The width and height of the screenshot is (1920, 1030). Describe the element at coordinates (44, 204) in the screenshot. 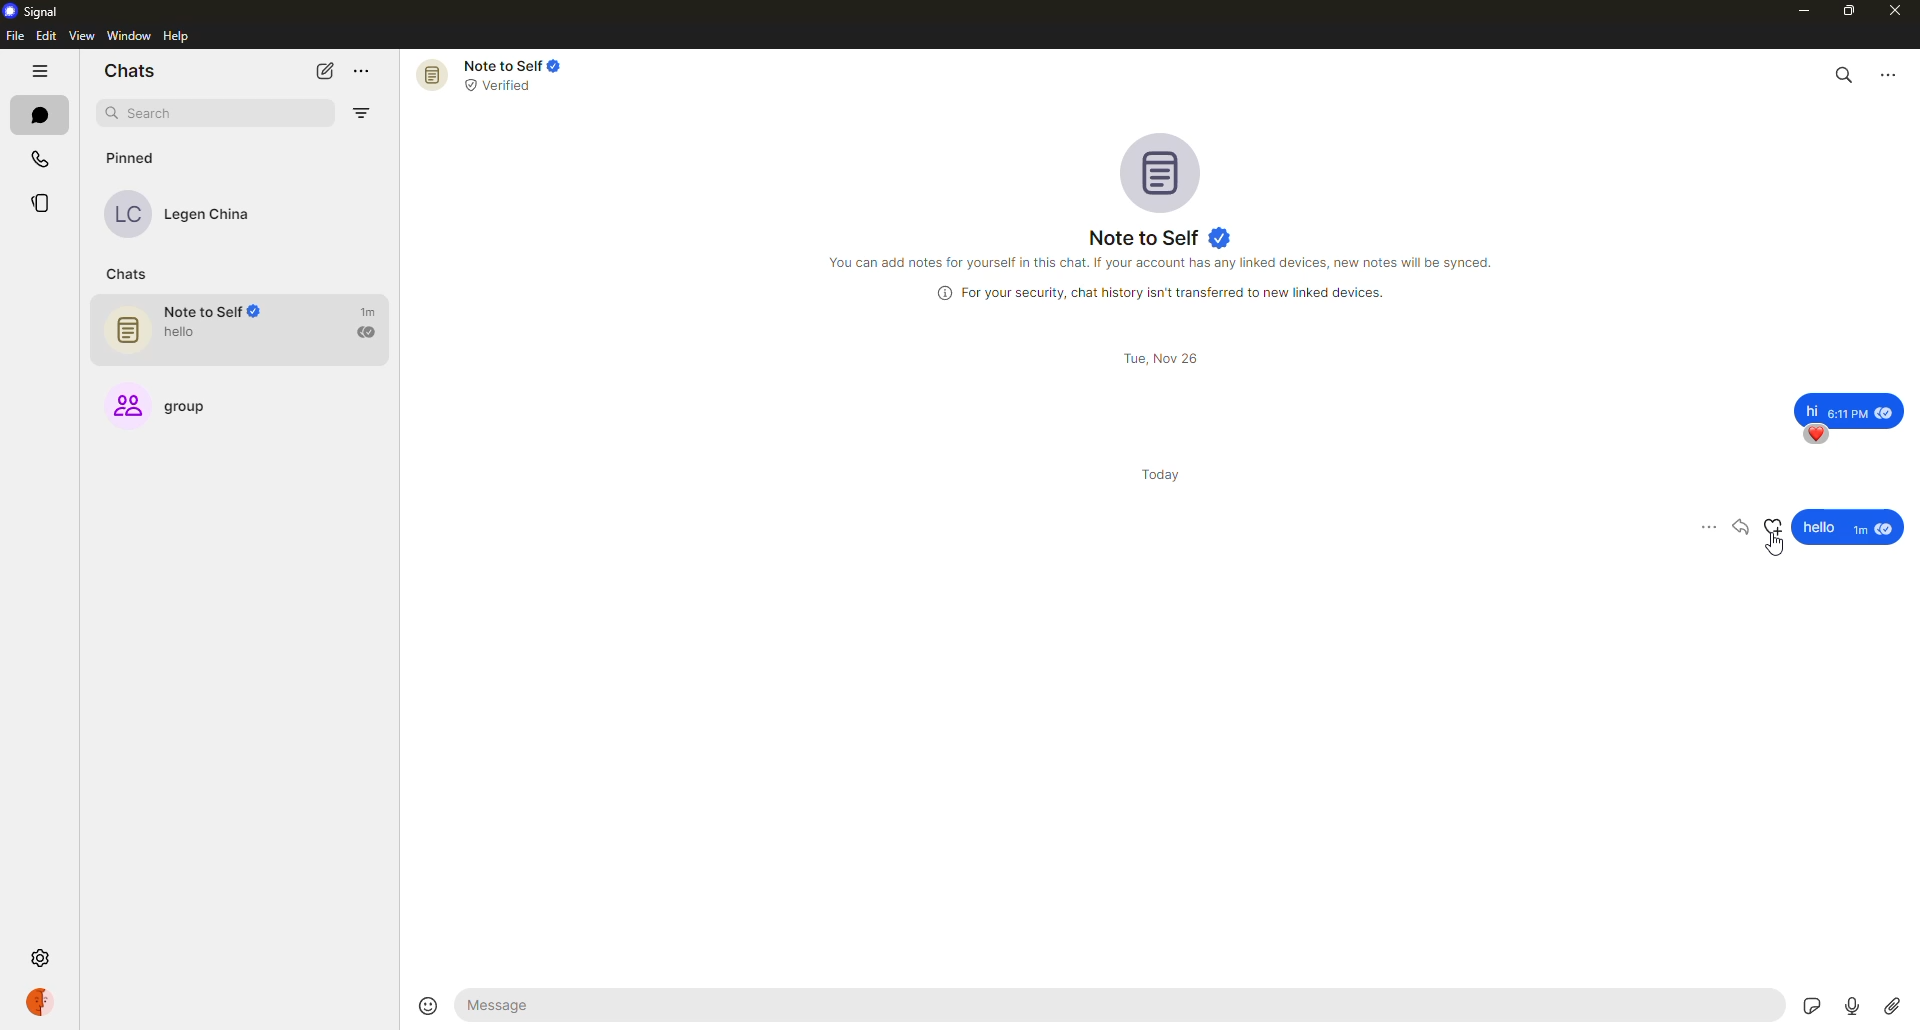

I see `stories` at that location.